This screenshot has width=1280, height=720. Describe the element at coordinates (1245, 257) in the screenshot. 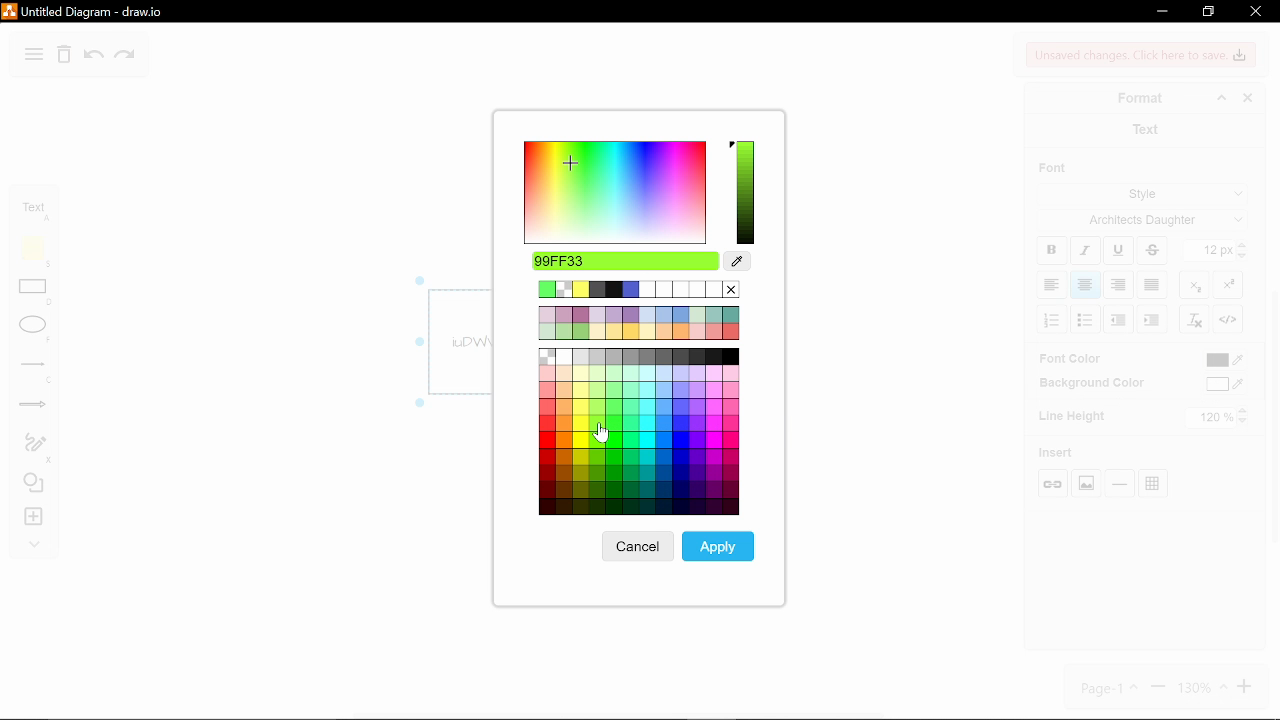

I see `decrease text size` at that location.